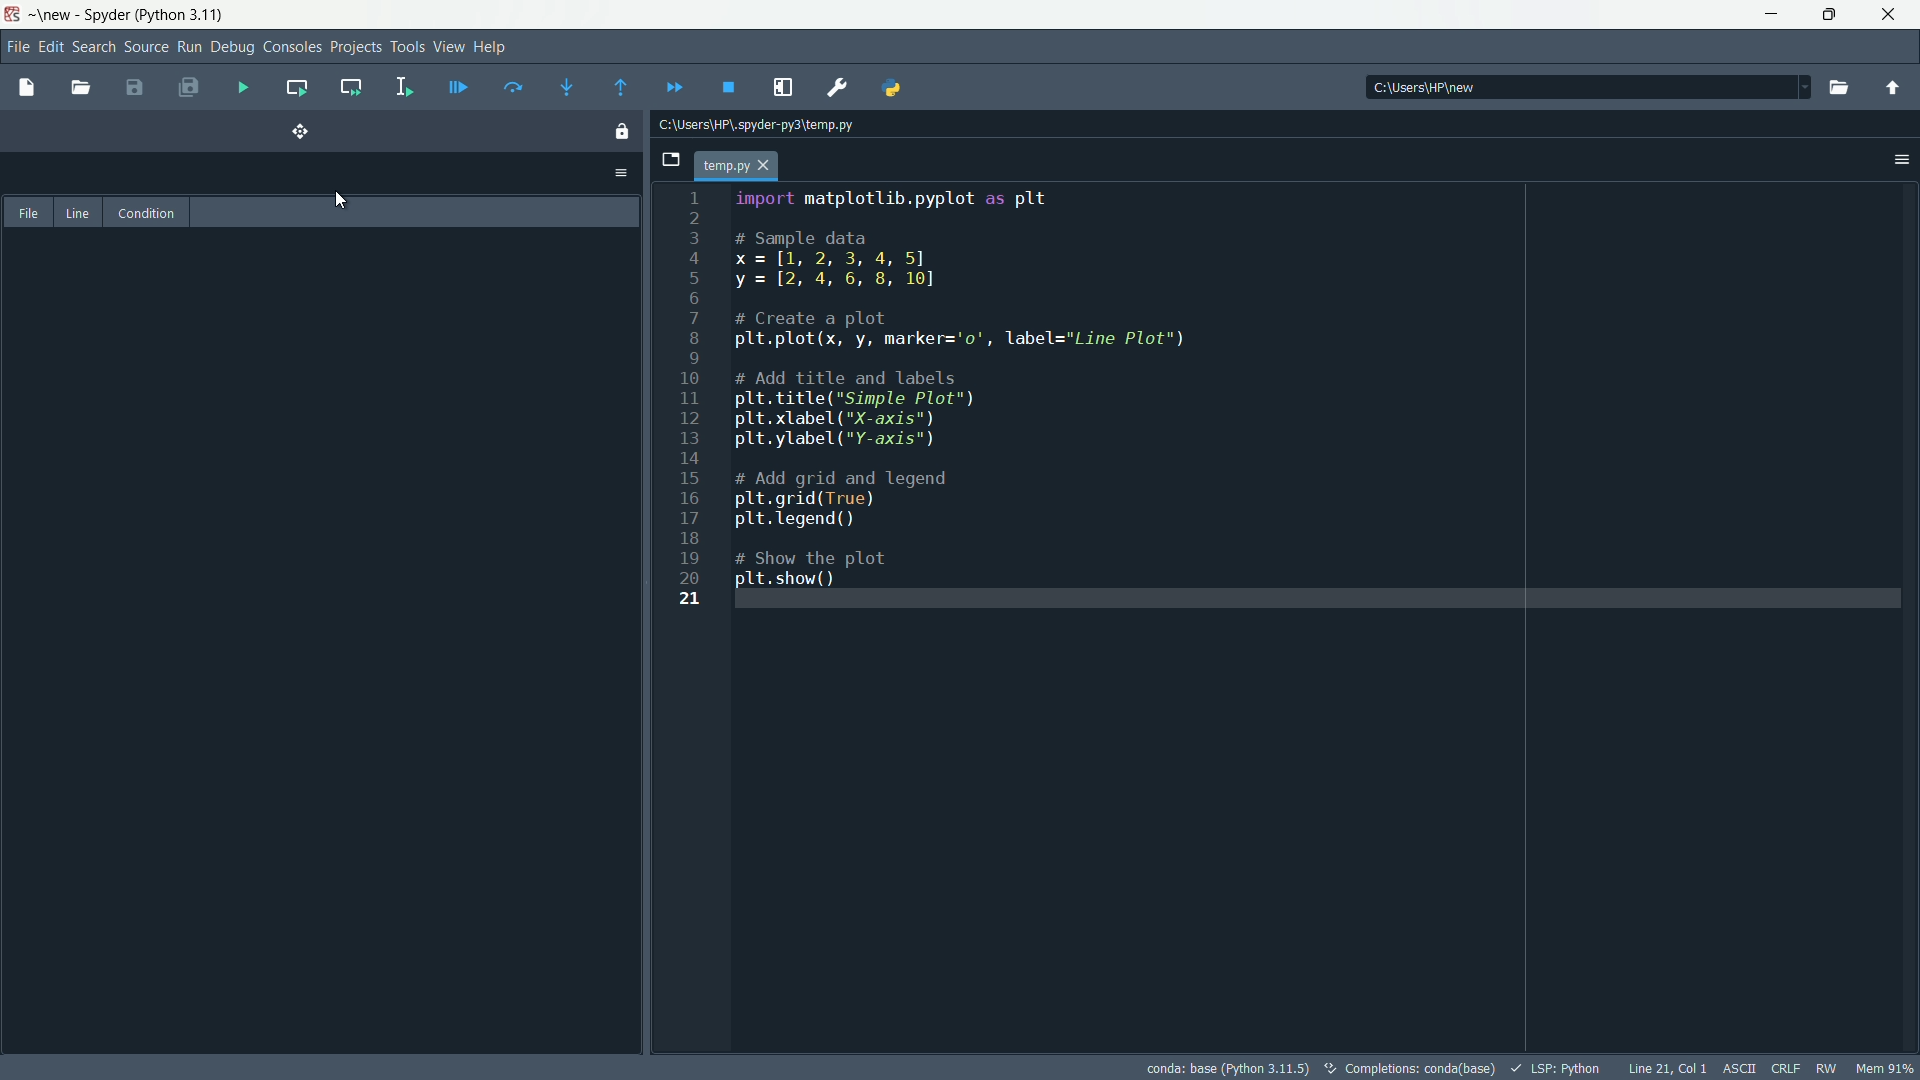 The image size is (1920, 1080). Describe the element at coordinates (665, 162) in the screenshot. I see `browse tab` at that location.